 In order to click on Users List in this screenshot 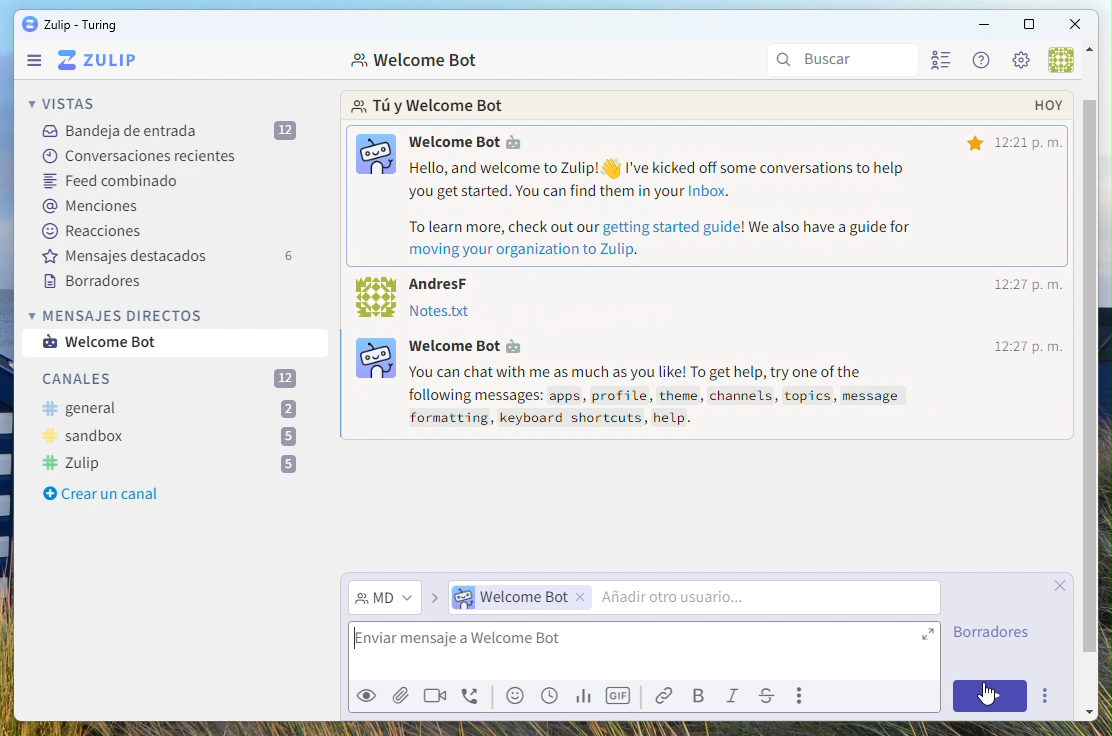, I will do `click(944, 63)`.